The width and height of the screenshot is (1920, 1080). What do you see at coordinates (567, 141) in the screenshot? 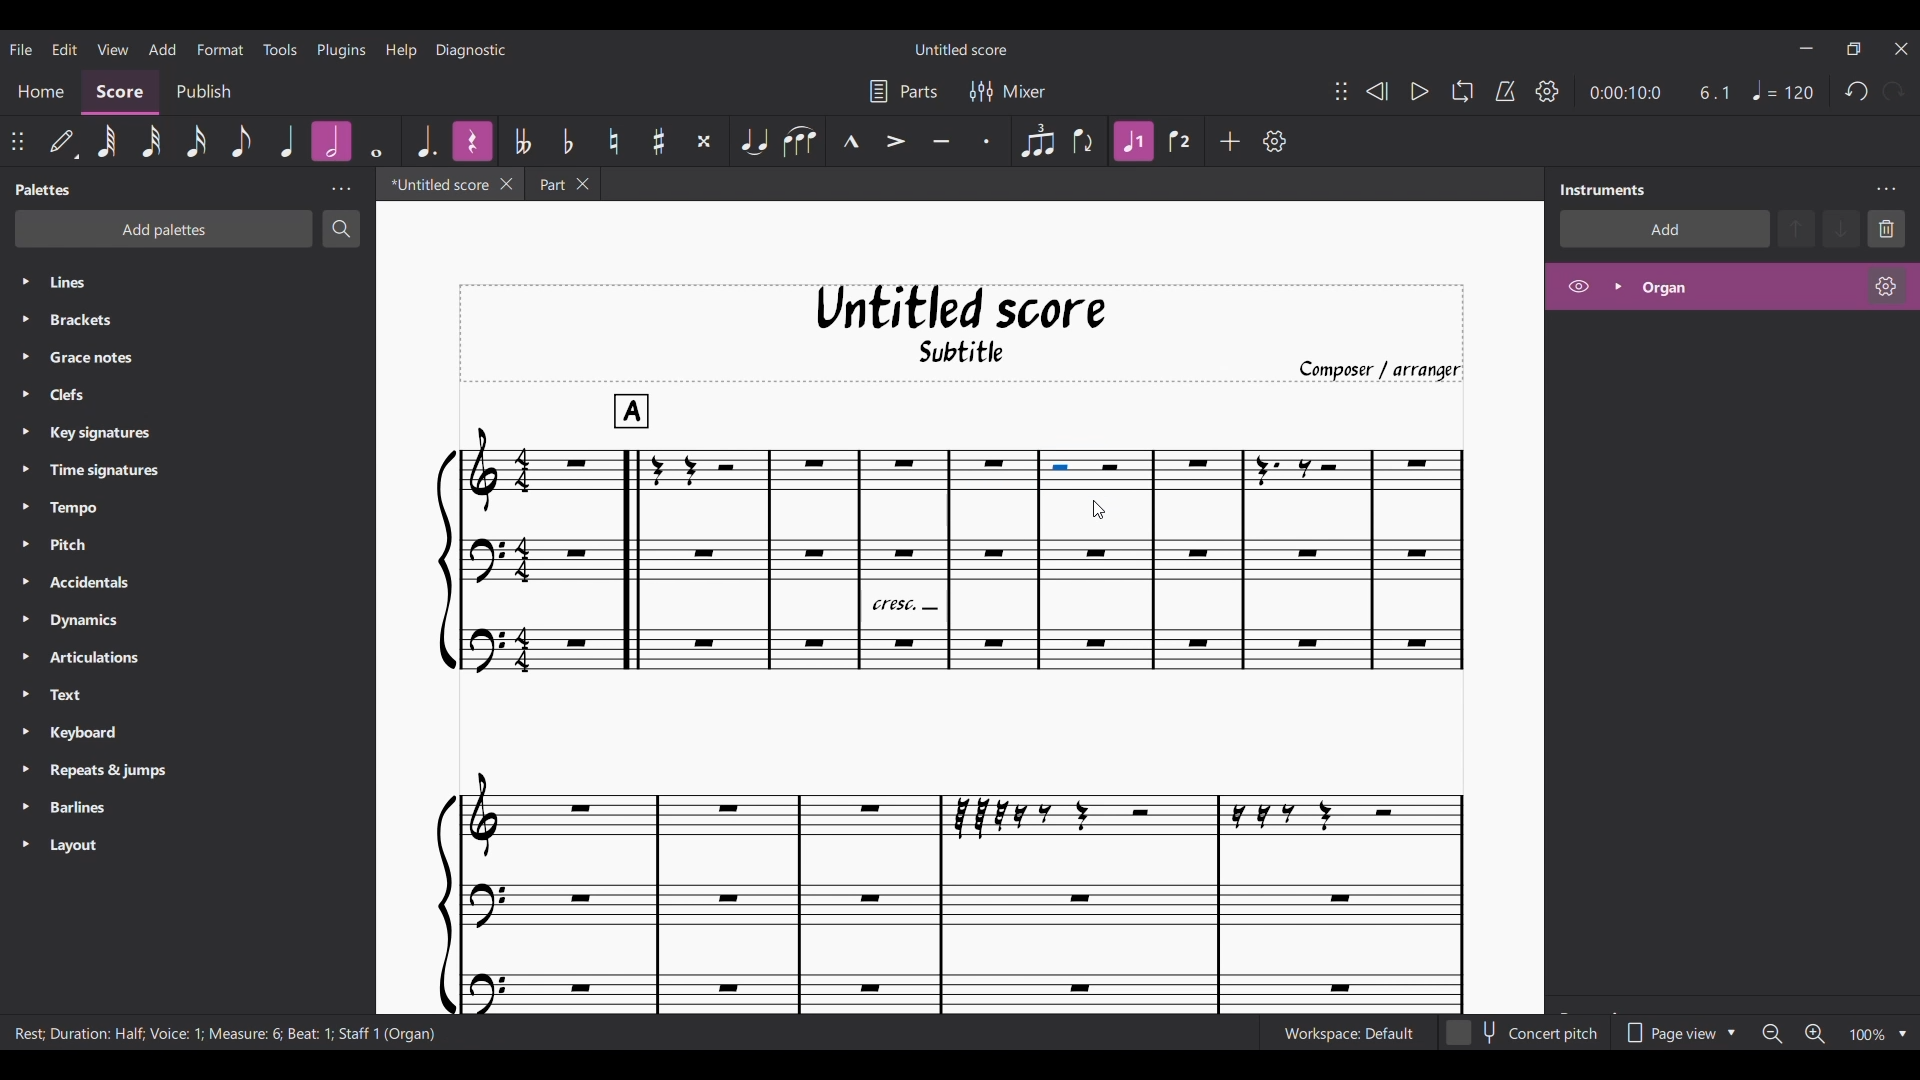
I see `Toggle flat` at bounding box center [567, 141].